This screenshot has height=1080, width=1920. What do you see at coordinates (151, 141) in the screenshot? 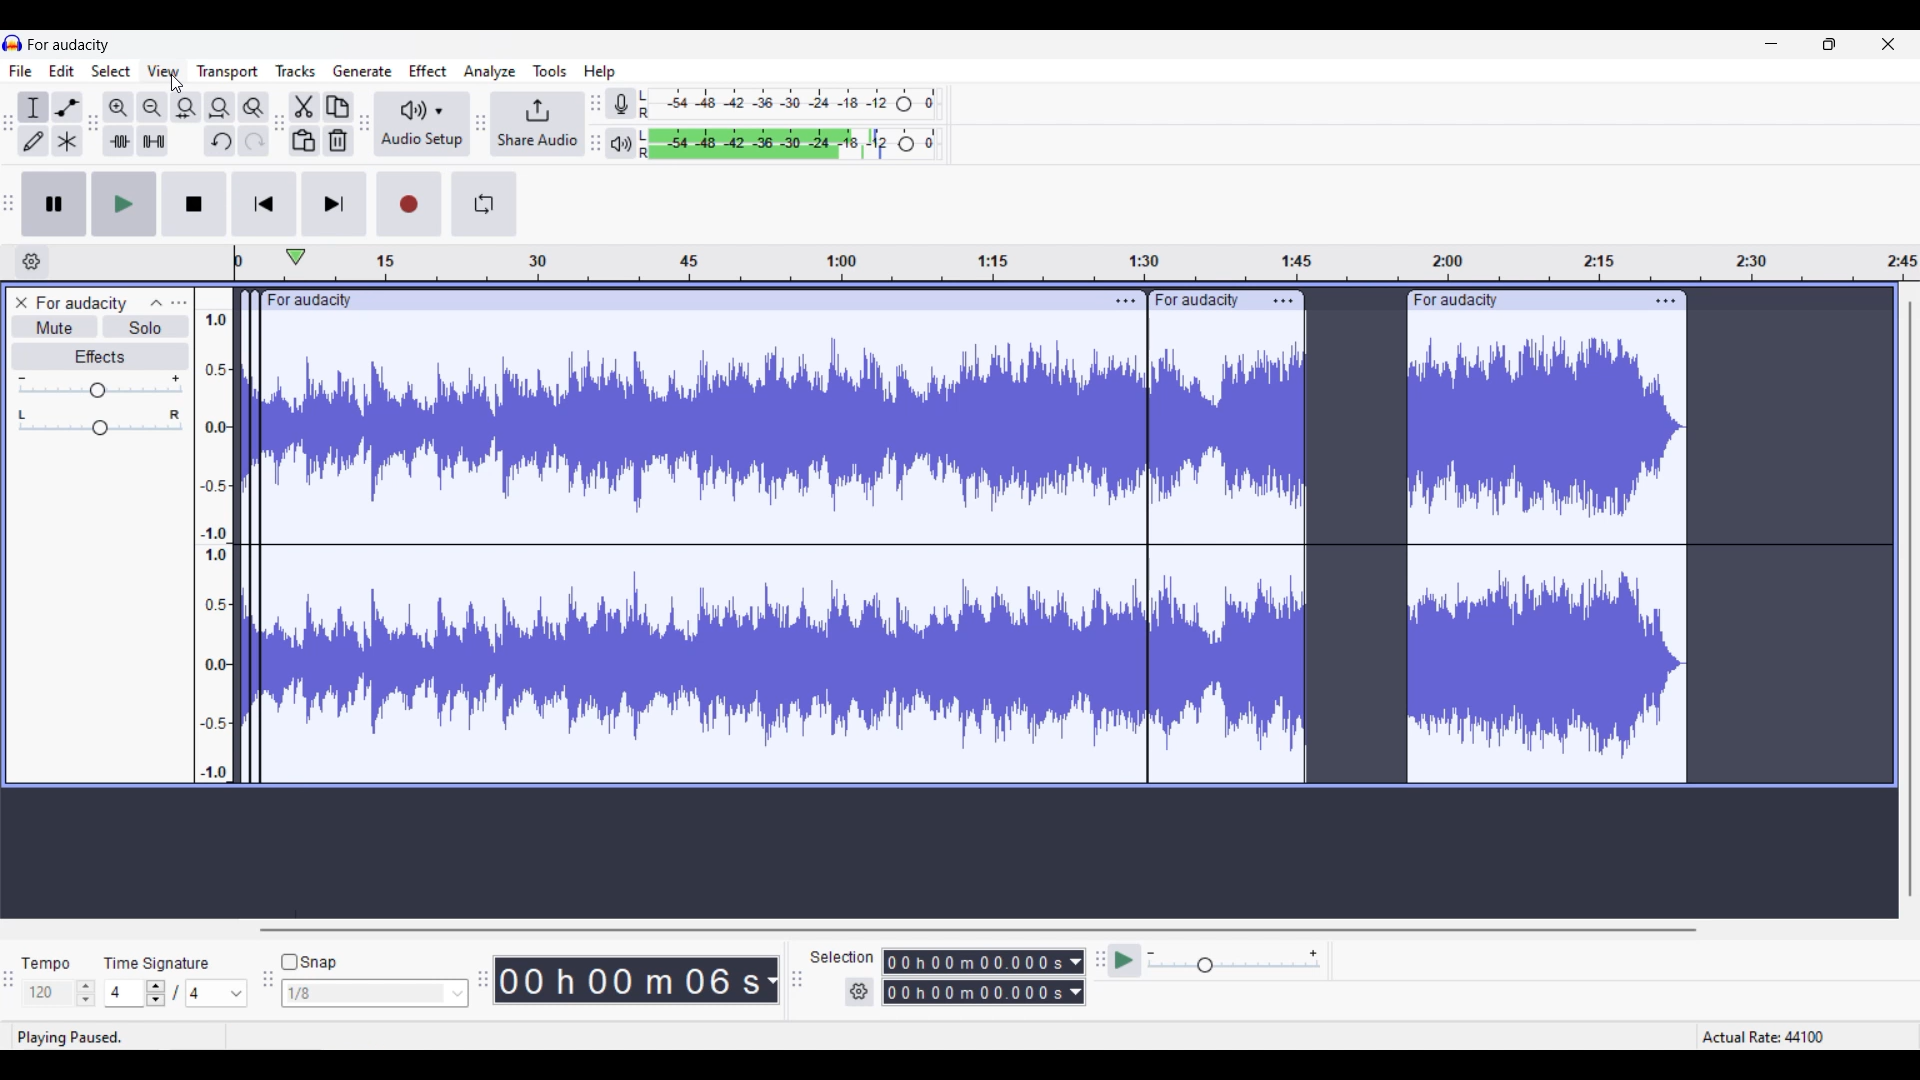
I see `Silence audio selection` at bounding box center [151, 141].